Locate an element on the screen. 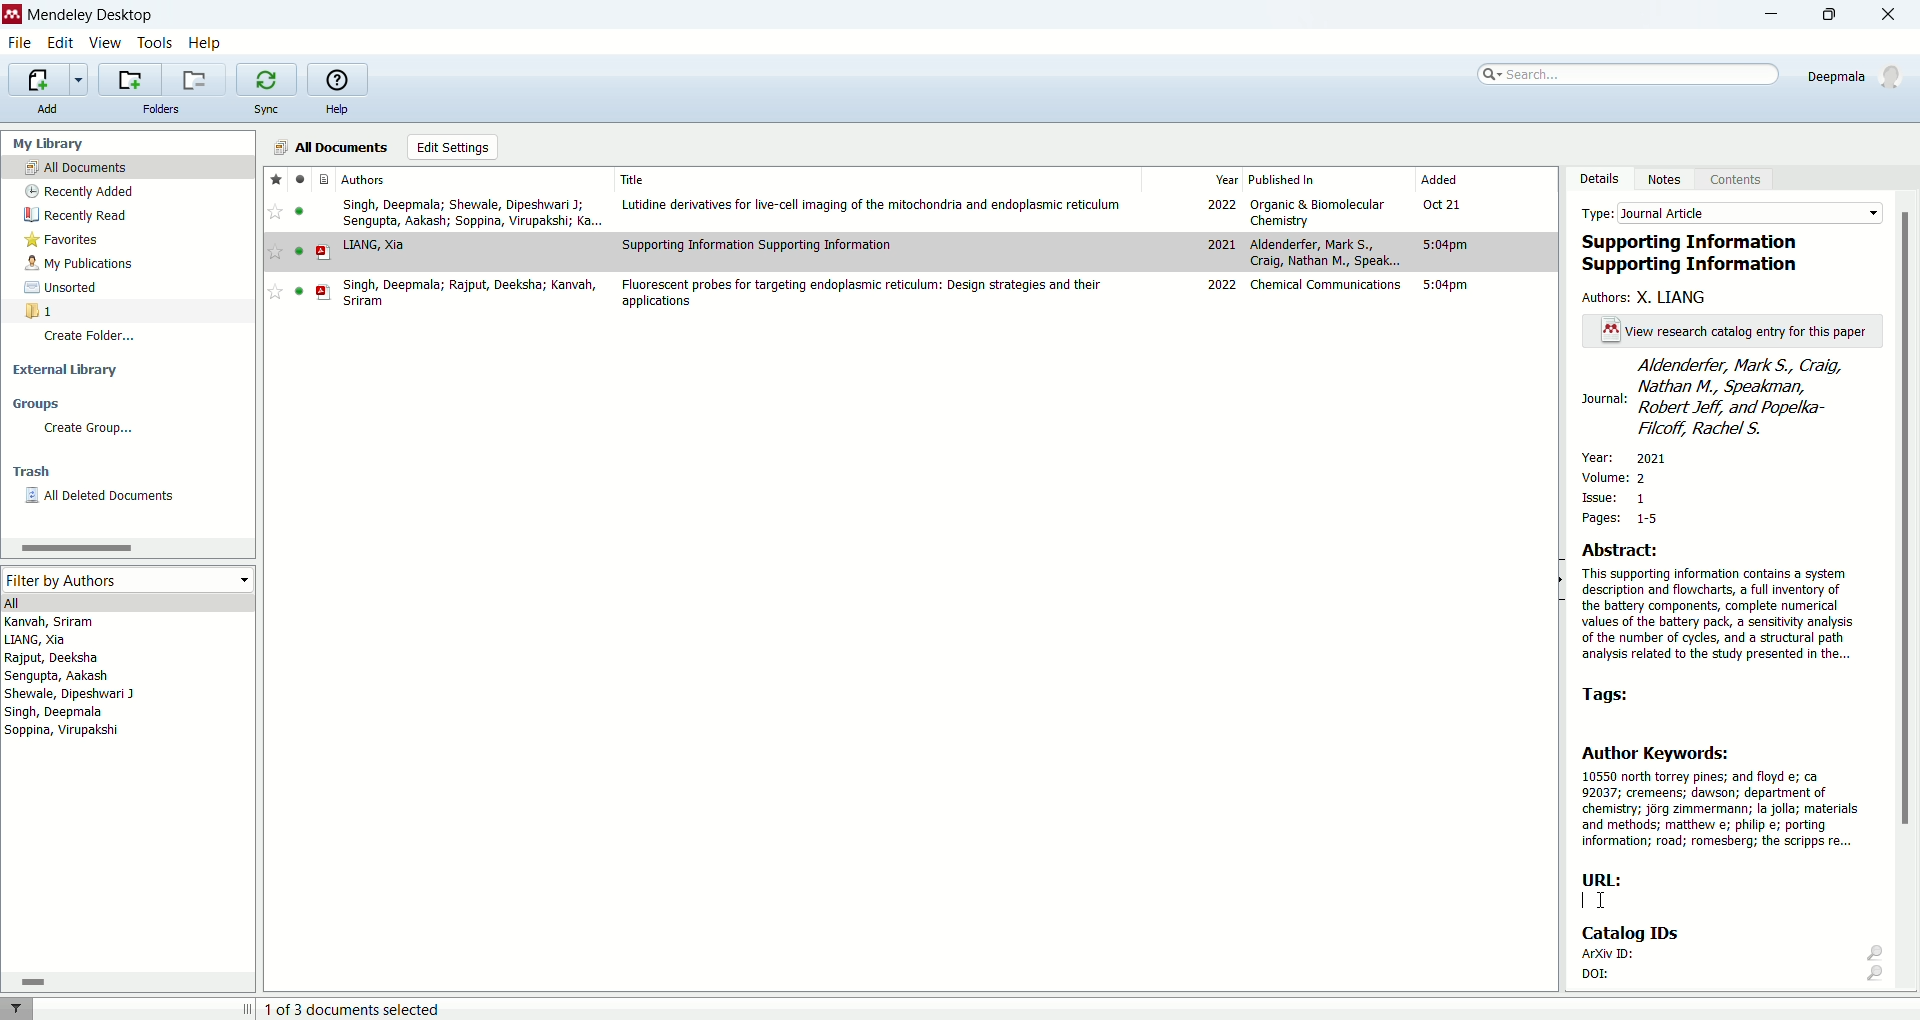 Image resolution: width=1920 pixels, height=1020 pixels. edit is located at coordinates (59, 41).